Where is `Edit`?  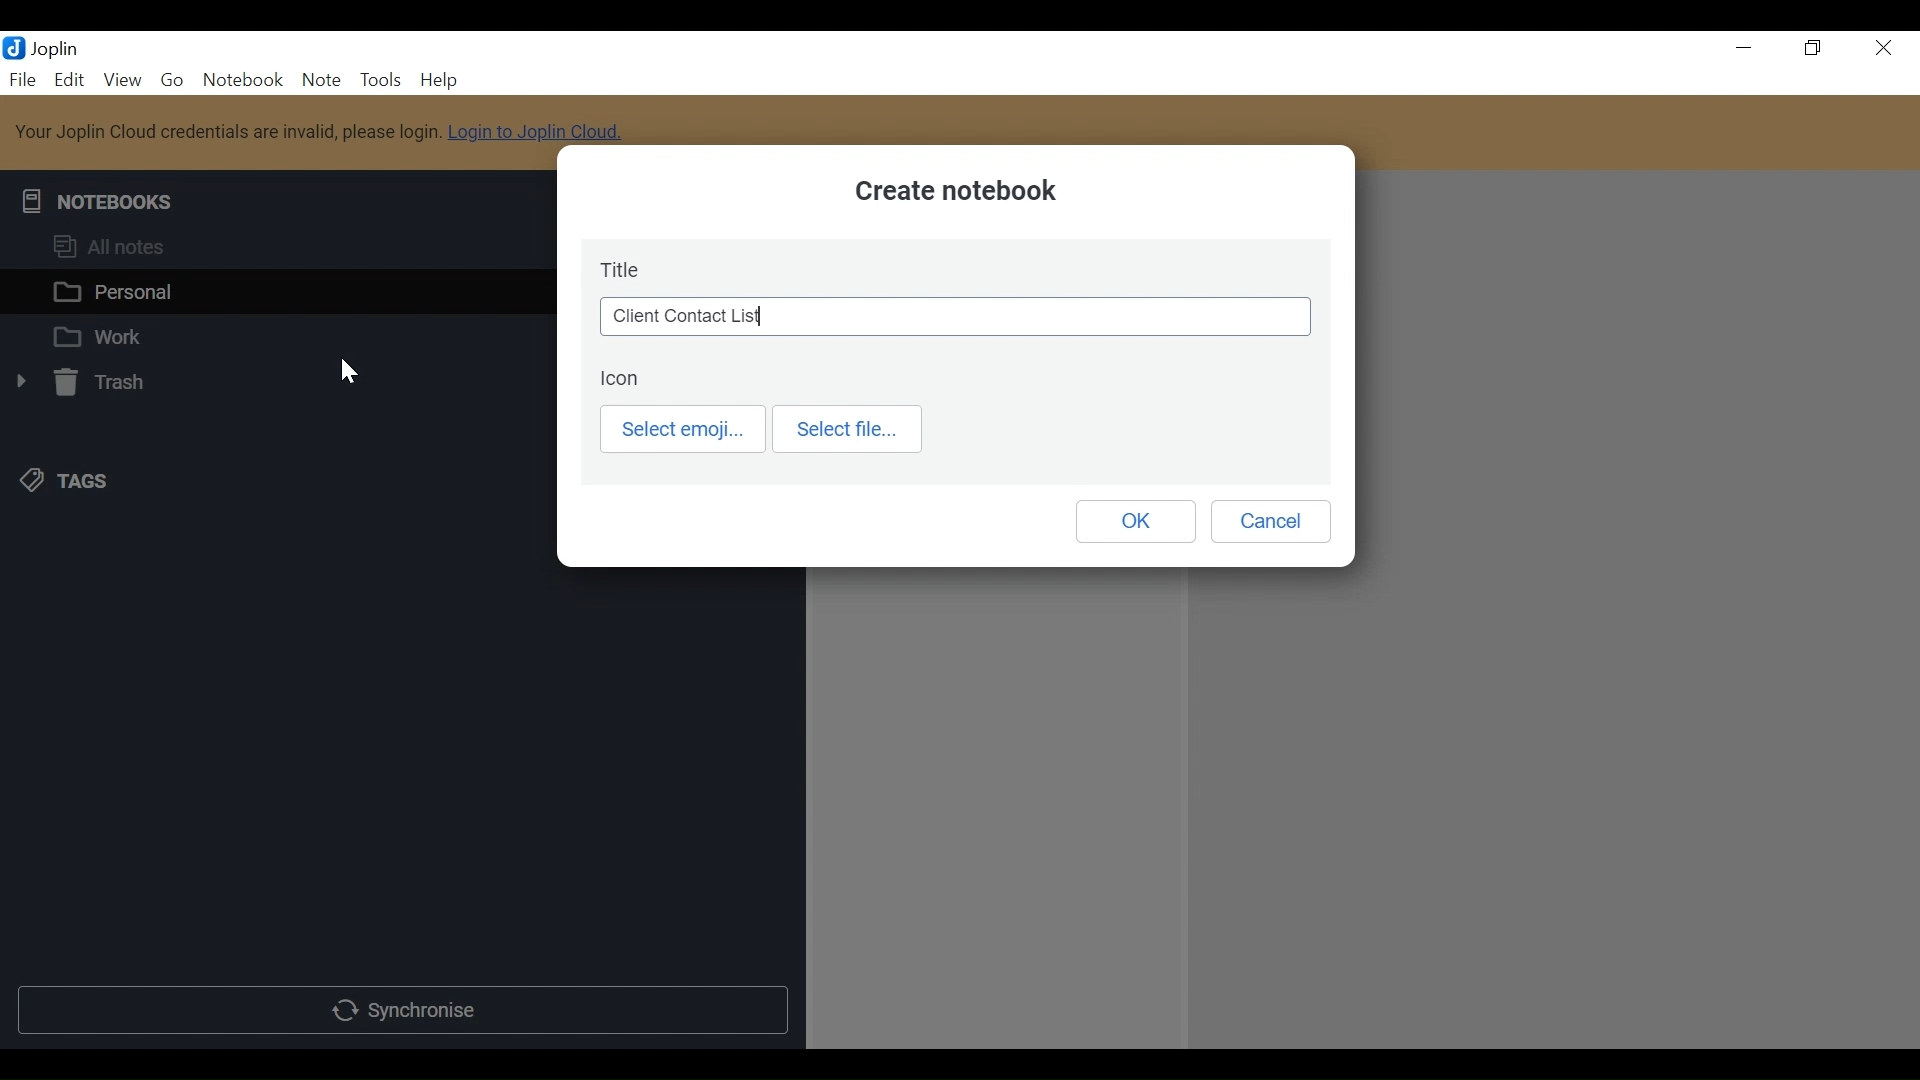 Edit is located at coordinates (71, 79).